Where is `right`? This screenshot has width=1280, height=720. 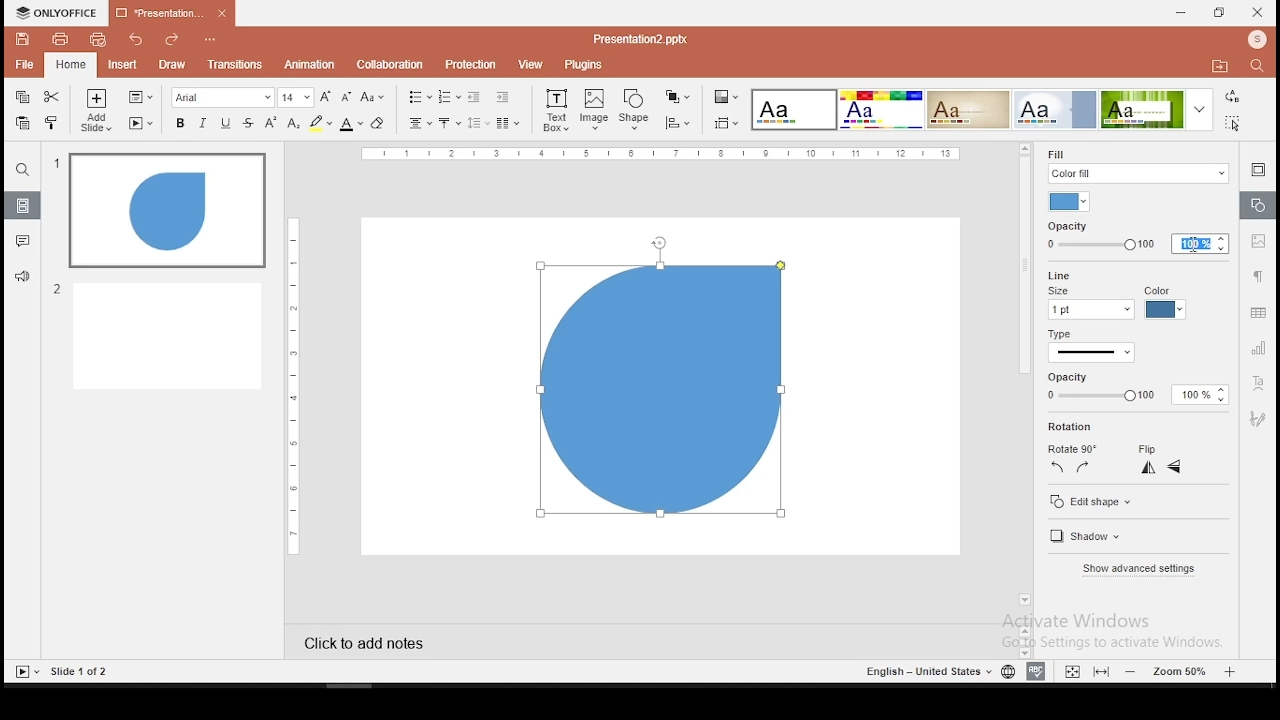 right is located at coordinates (1082, 467).